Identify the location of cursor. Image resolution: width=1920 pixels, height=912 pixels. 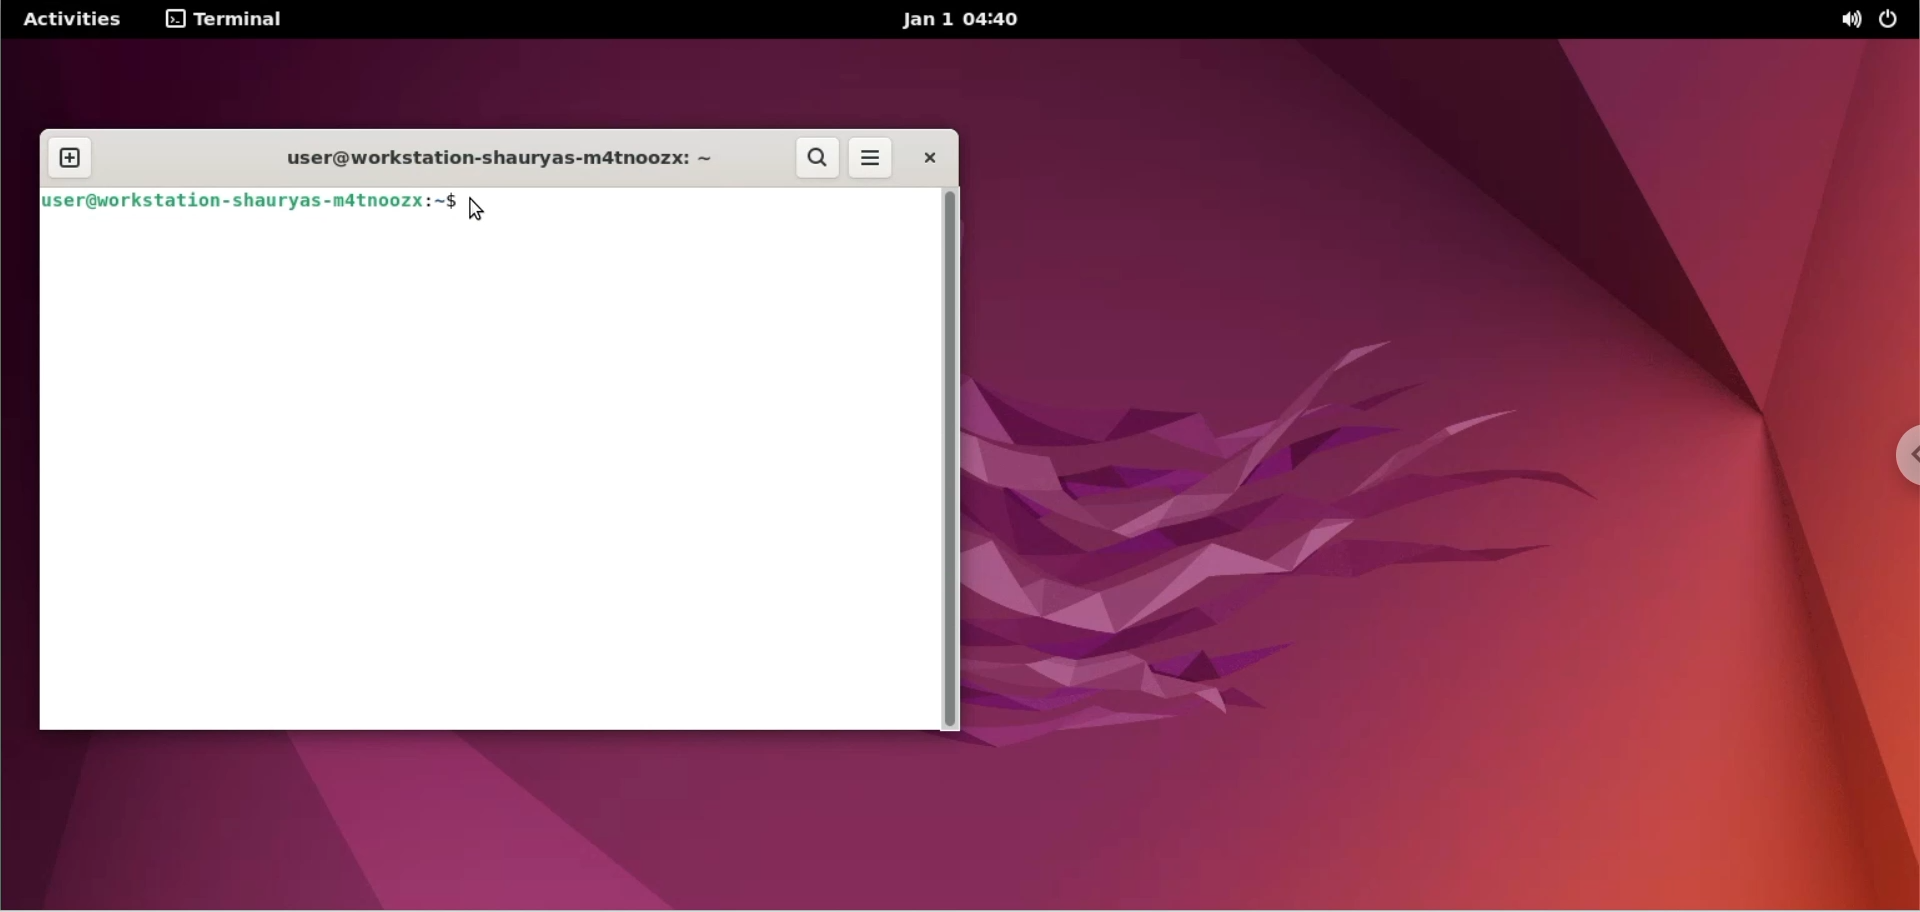
(477, 209).